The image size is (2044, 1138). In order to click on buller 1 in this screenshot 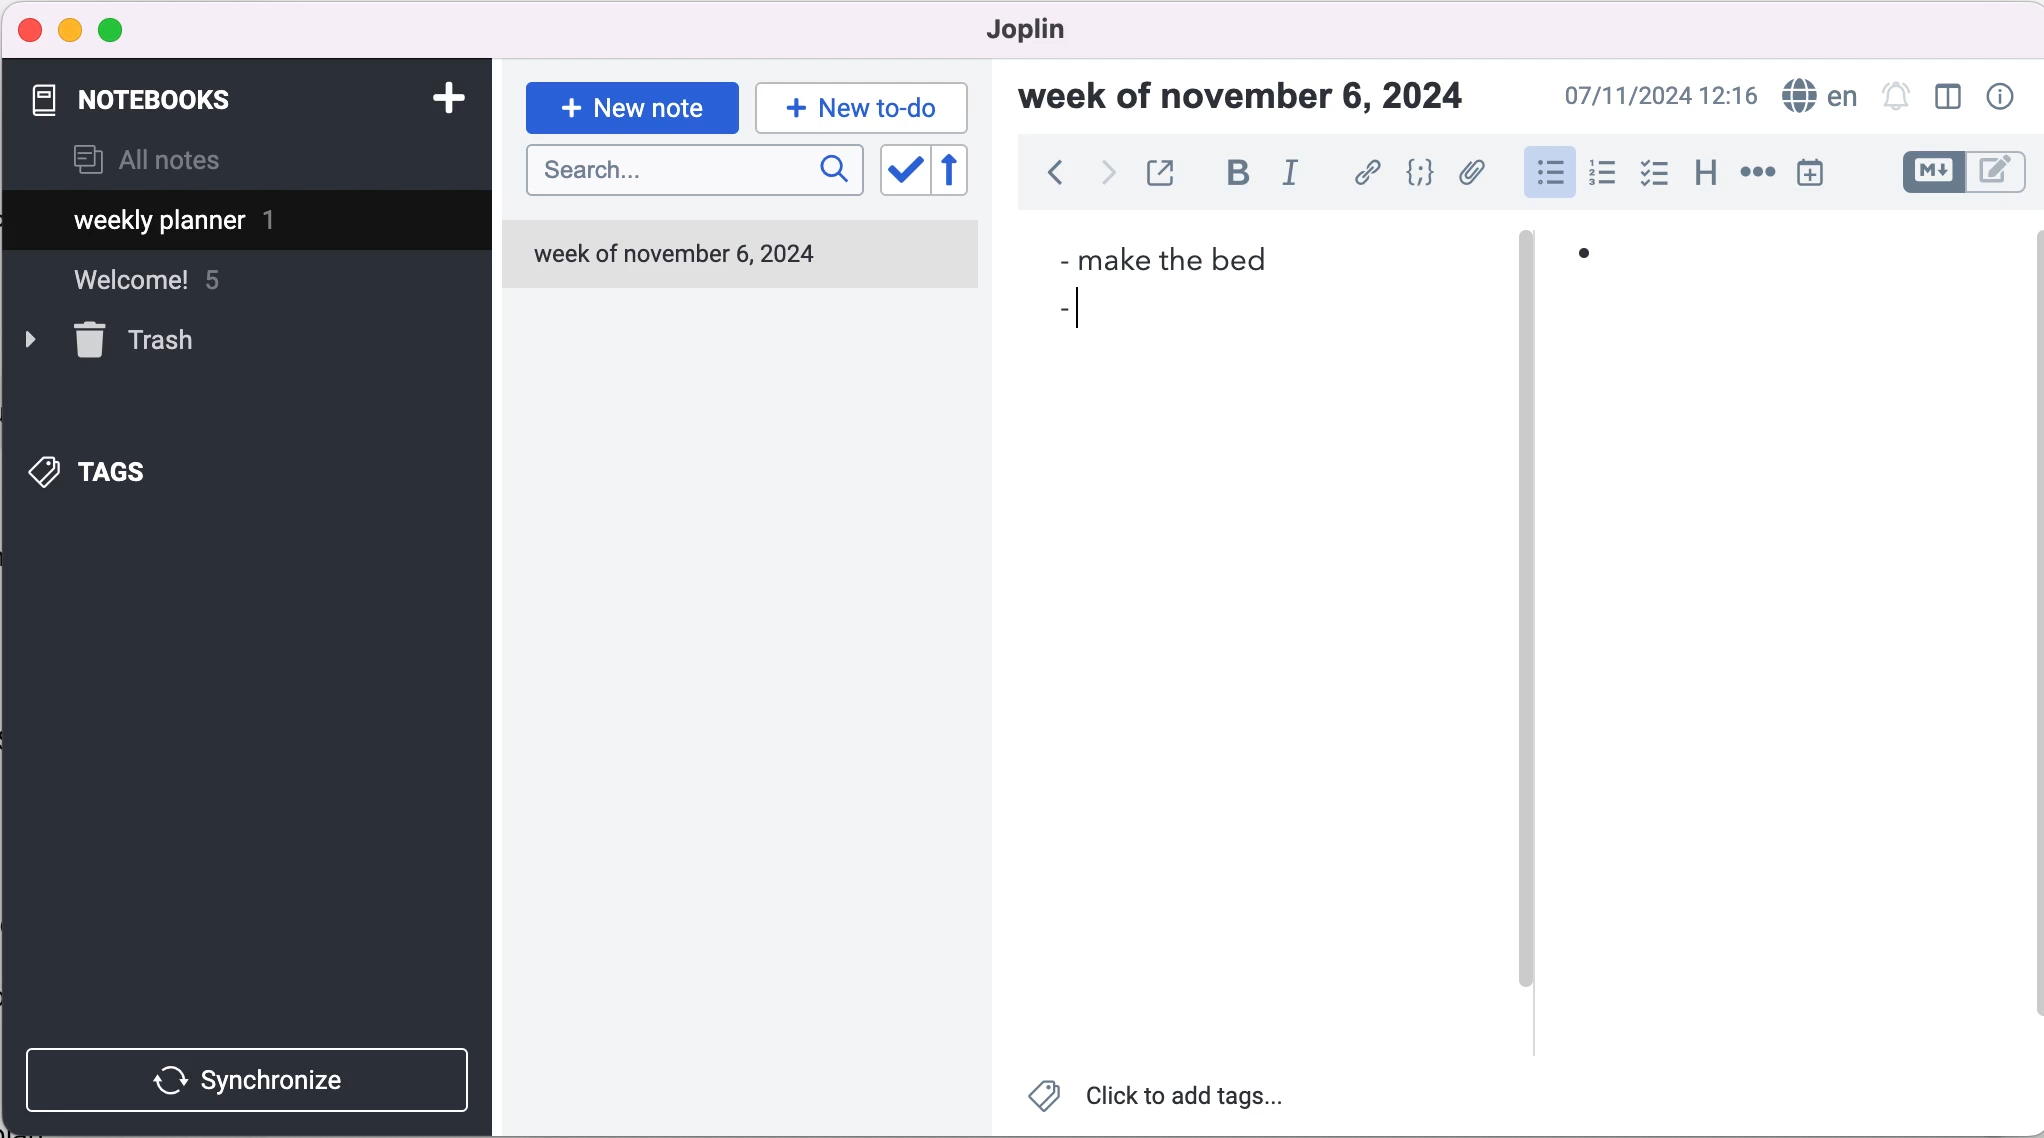, I will do `click(1603, 264)`.